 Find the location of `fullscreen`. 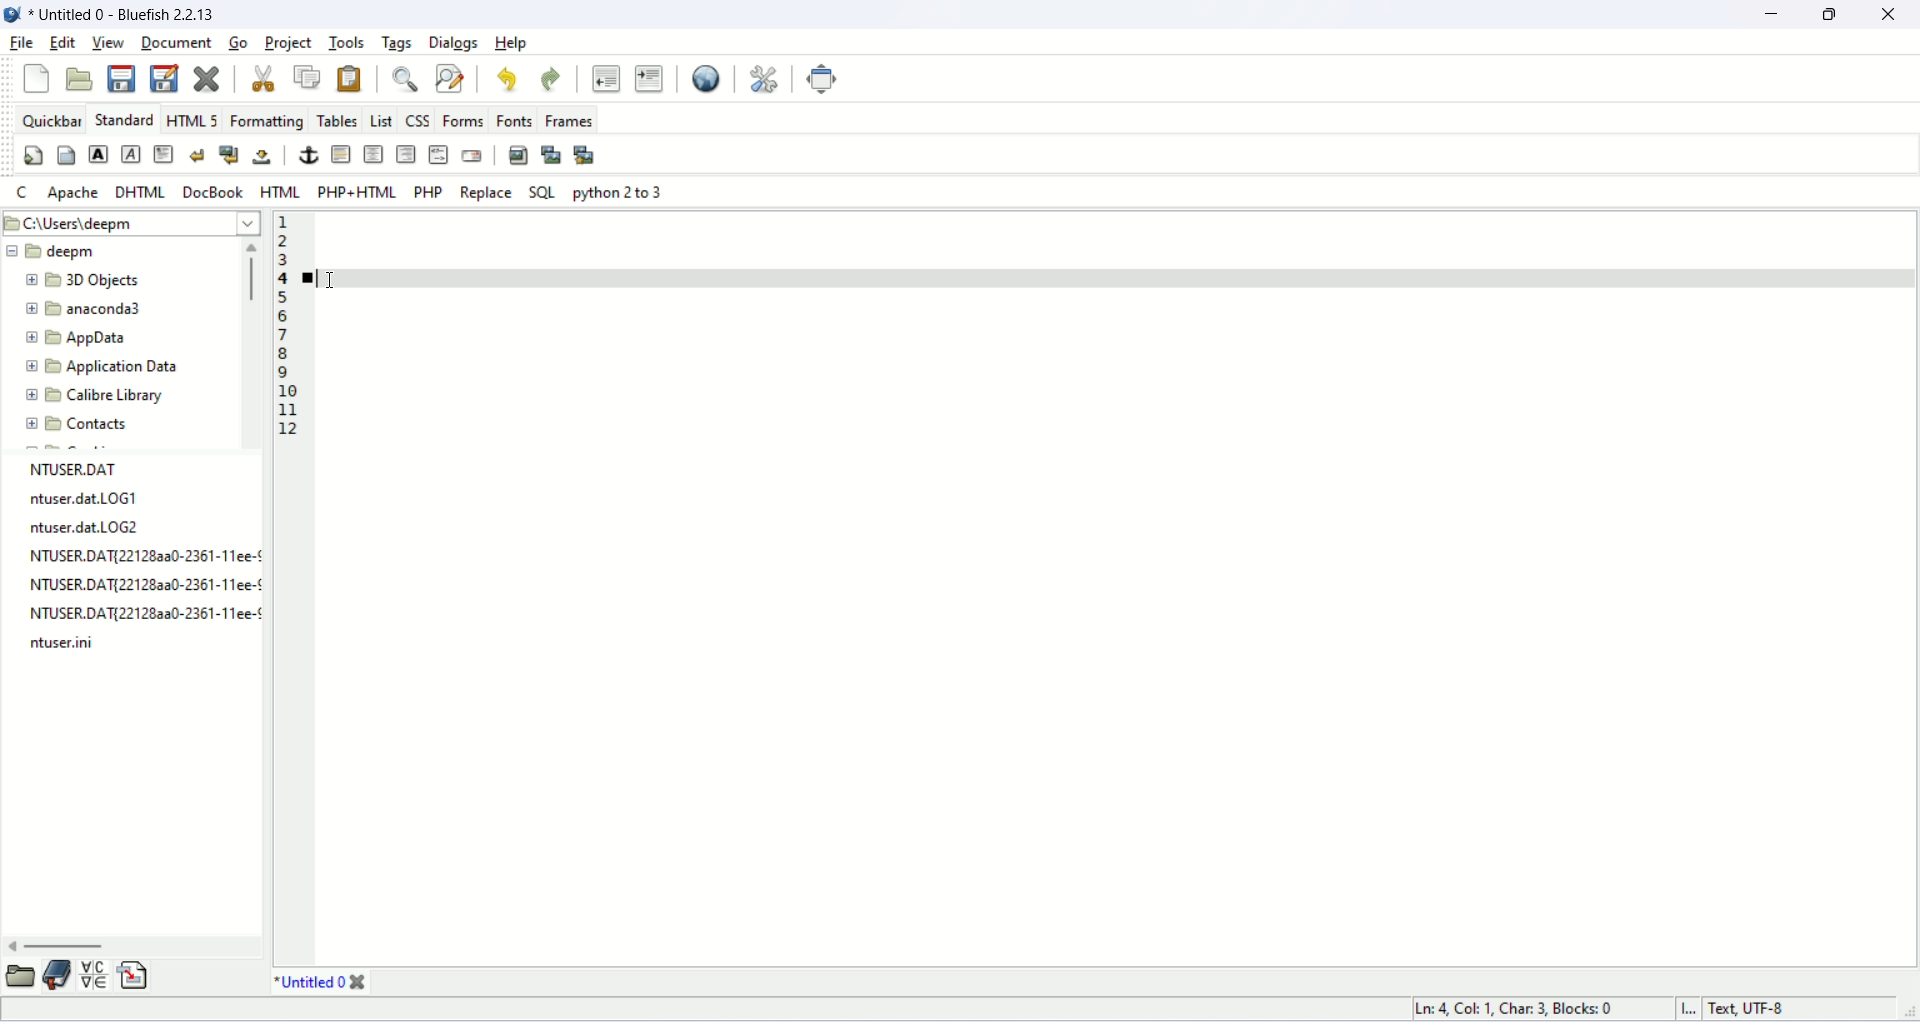

fullscreen is located at coordinates (826, 80).